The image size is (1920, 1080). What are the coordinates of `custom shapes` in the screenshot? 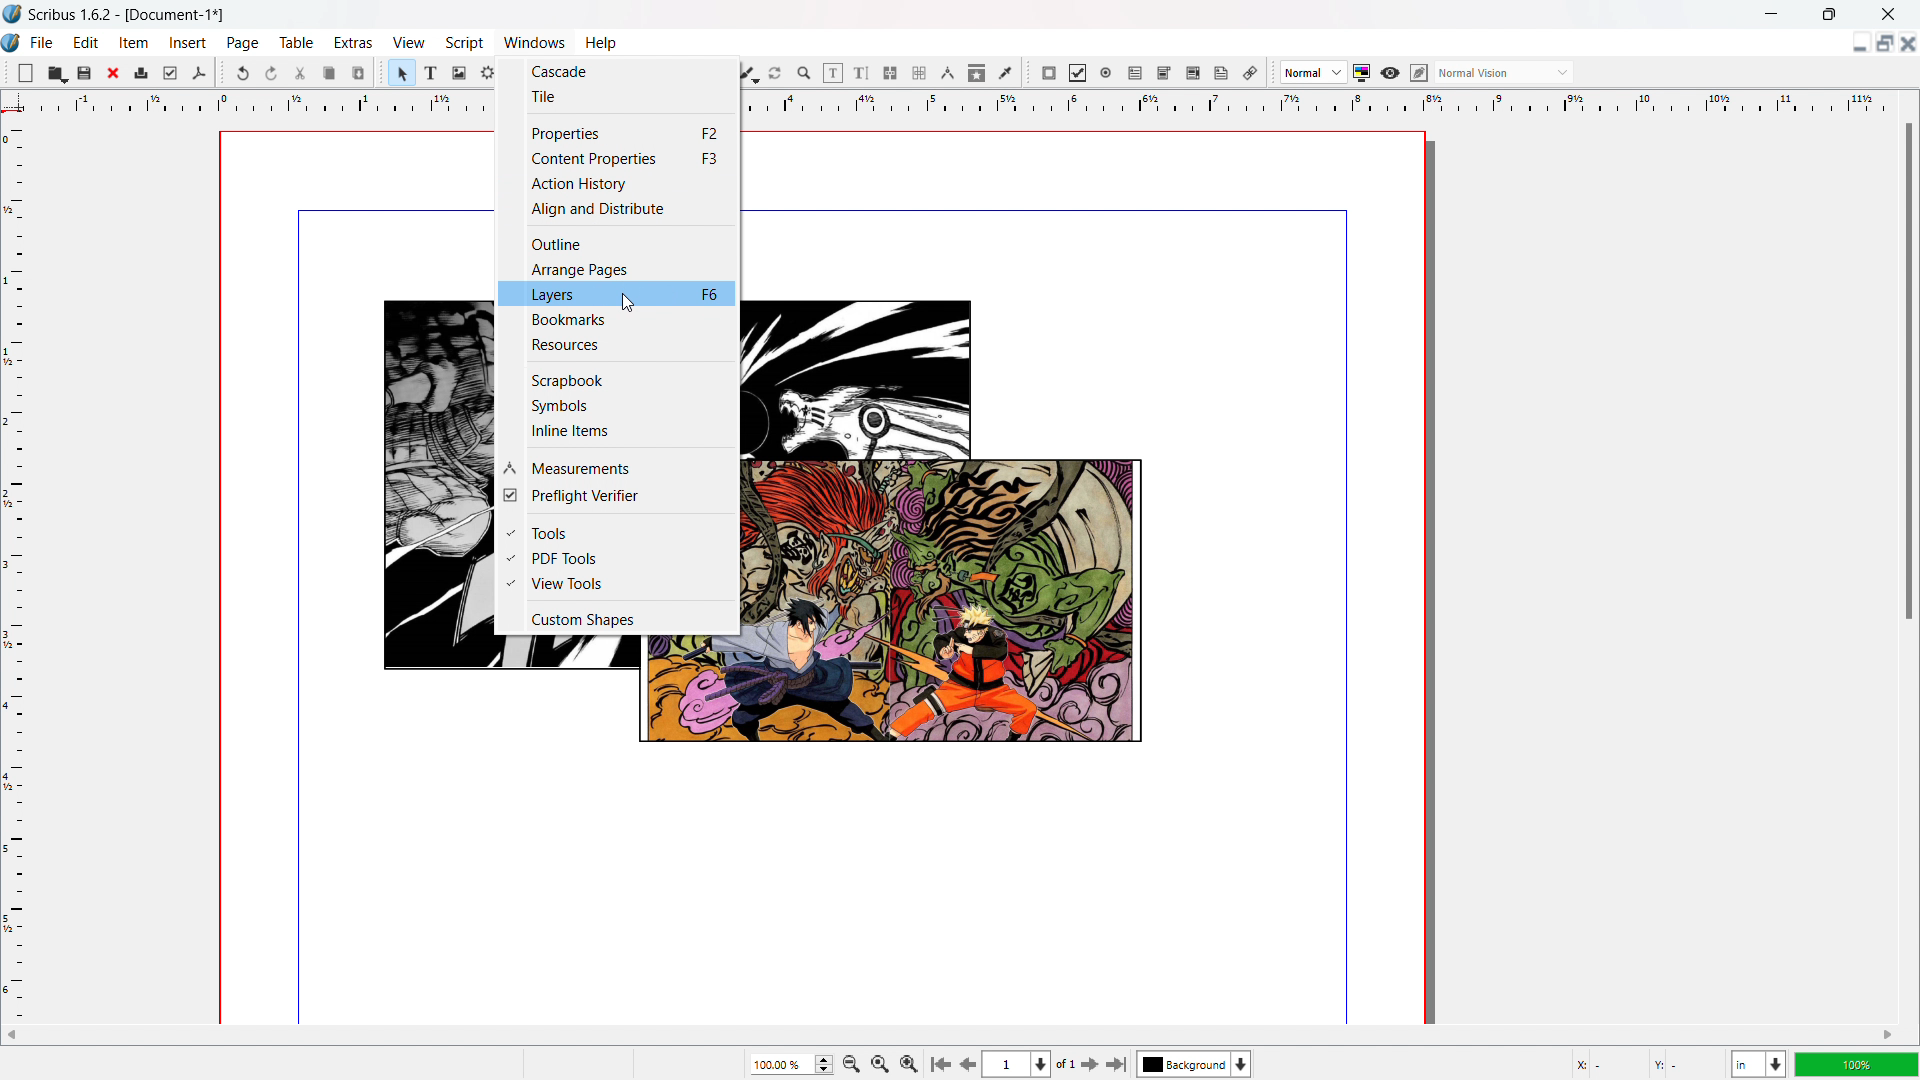 It's located at (617, 619).